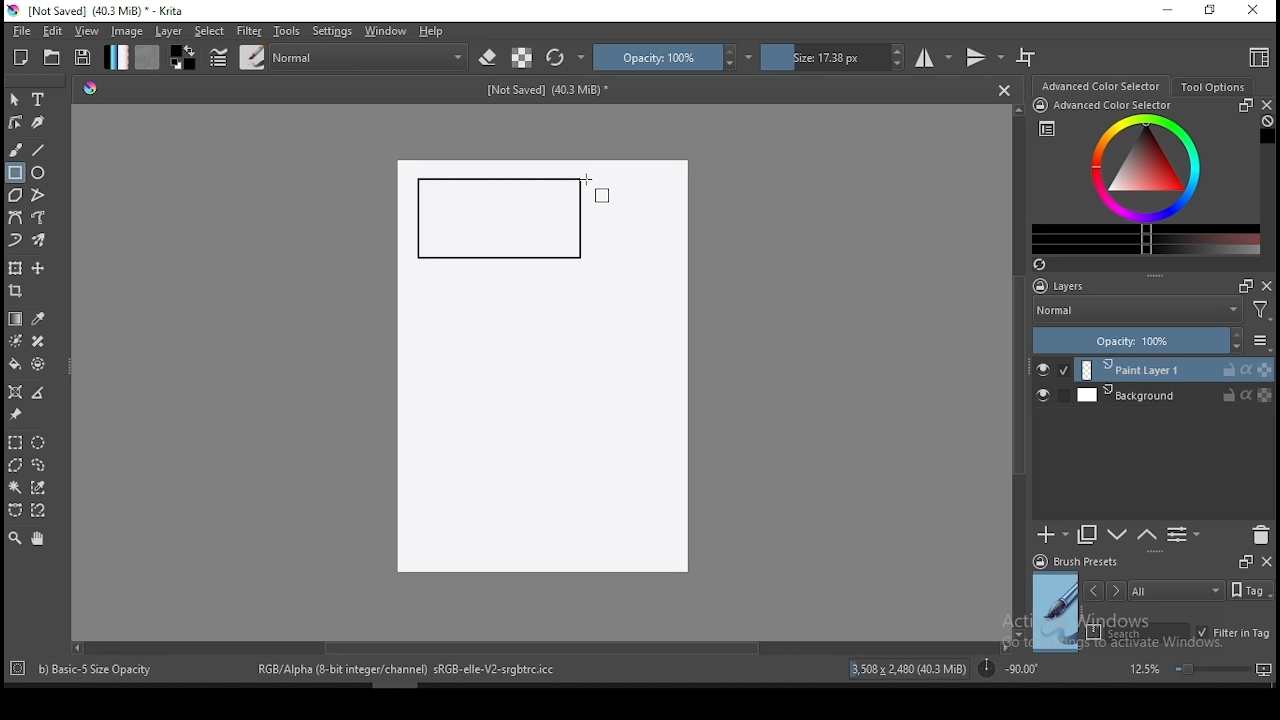 Image resolution: width=1280 pixels, height=720 pixels. What do you see at coordinates (252, 57) in the screenshot?
I see `brushes` at bounding box center [252, 57].